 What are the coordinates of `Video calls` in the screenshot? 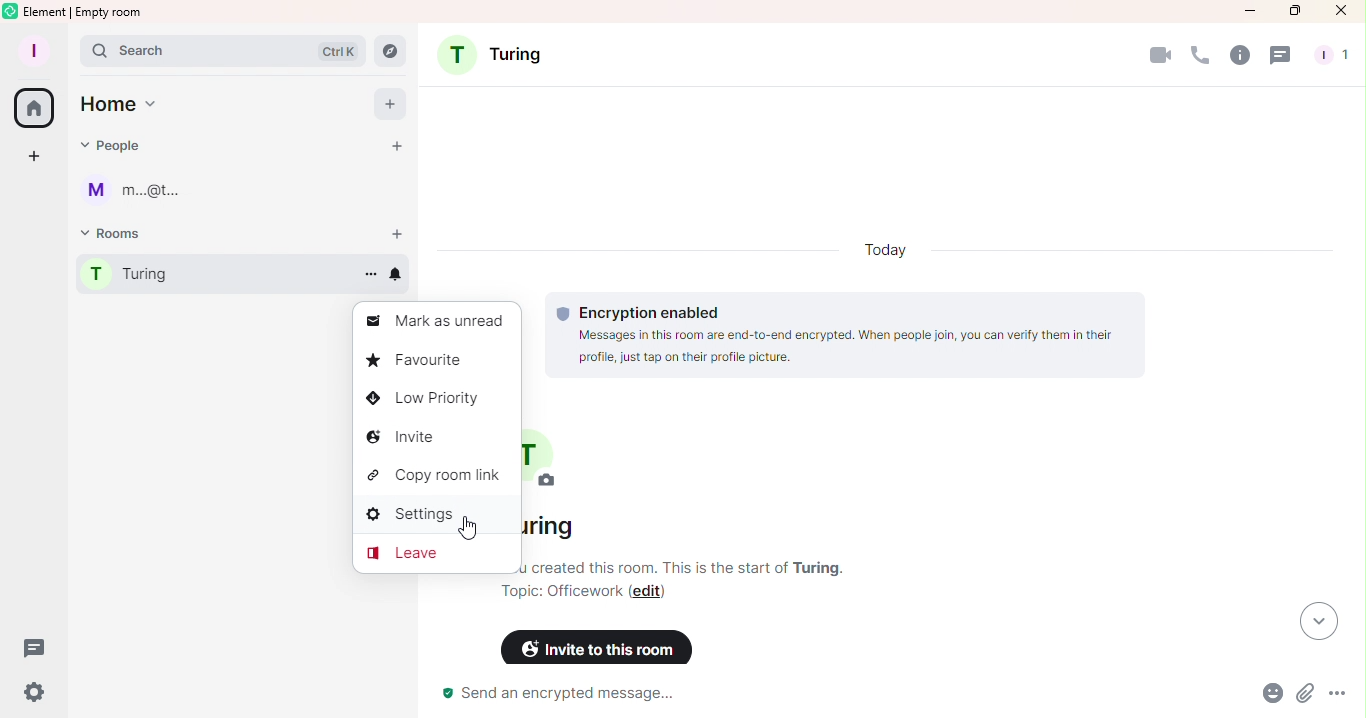 It's located at (1160, 58).